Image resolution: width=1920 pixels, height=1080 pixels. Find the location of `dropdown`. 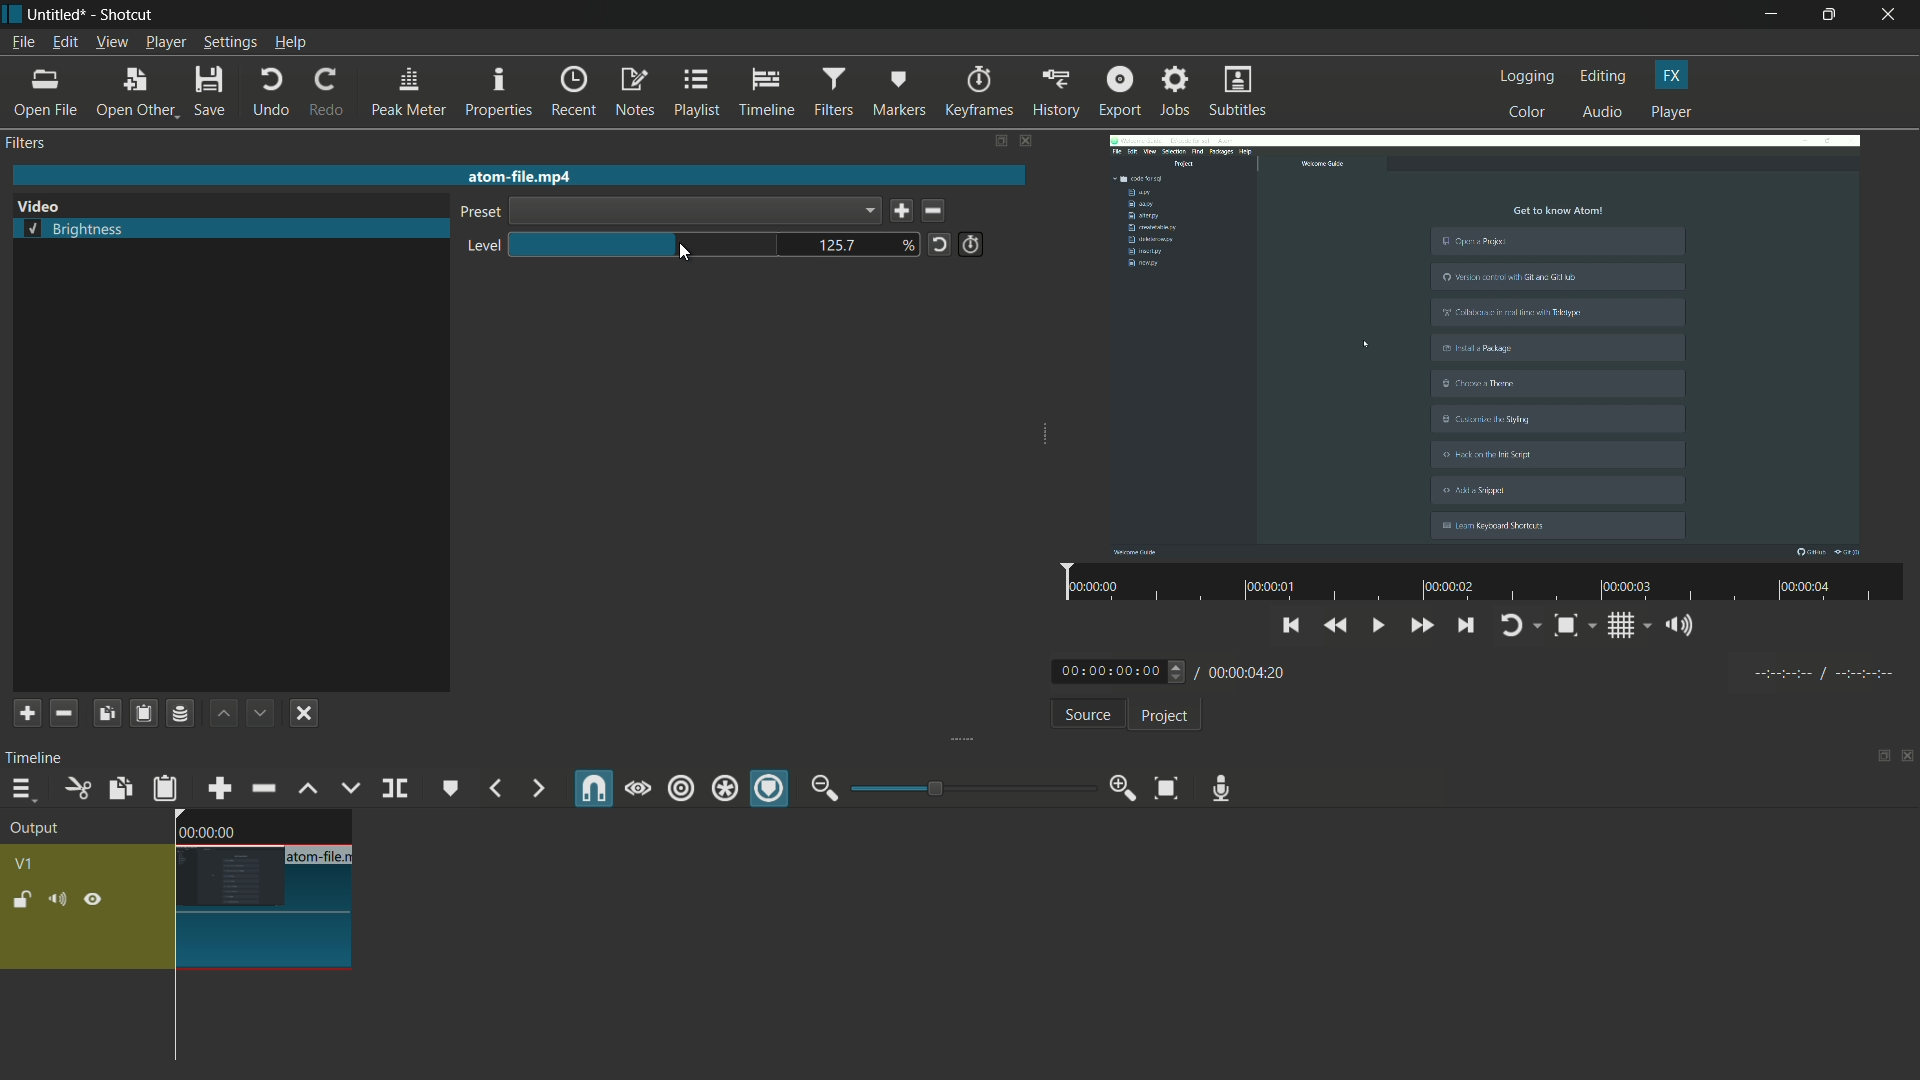

dropdown is located at coordinates (694, 211).